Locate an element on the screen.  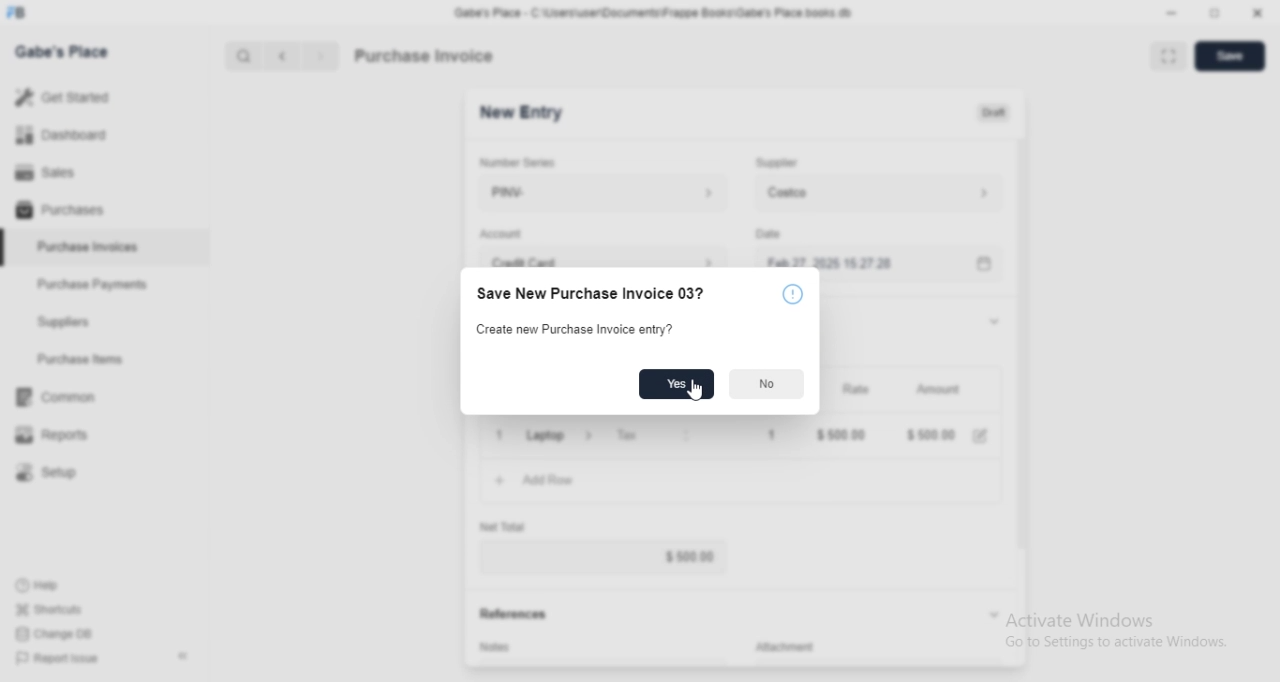
References is located at coordinates (513, 614).